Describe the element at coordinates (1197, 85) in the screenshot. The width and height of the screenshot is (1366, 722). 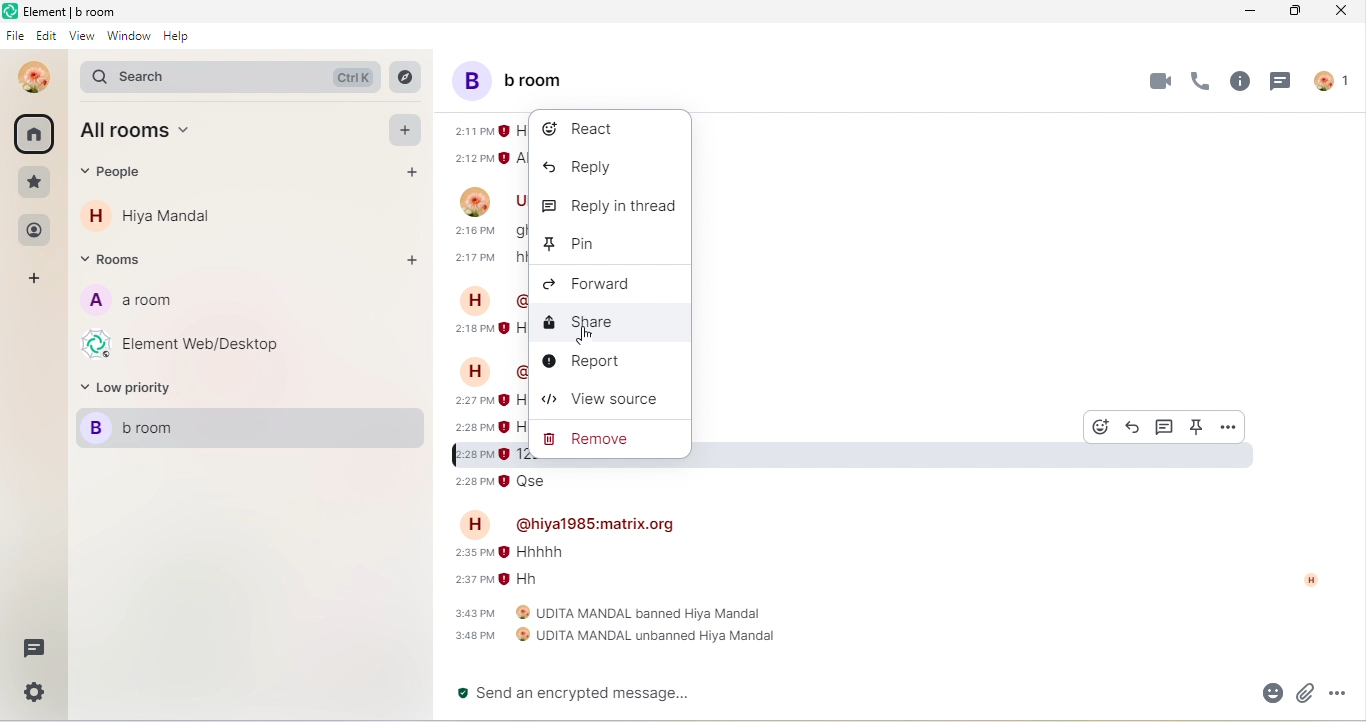
I see `voice call` at that location.